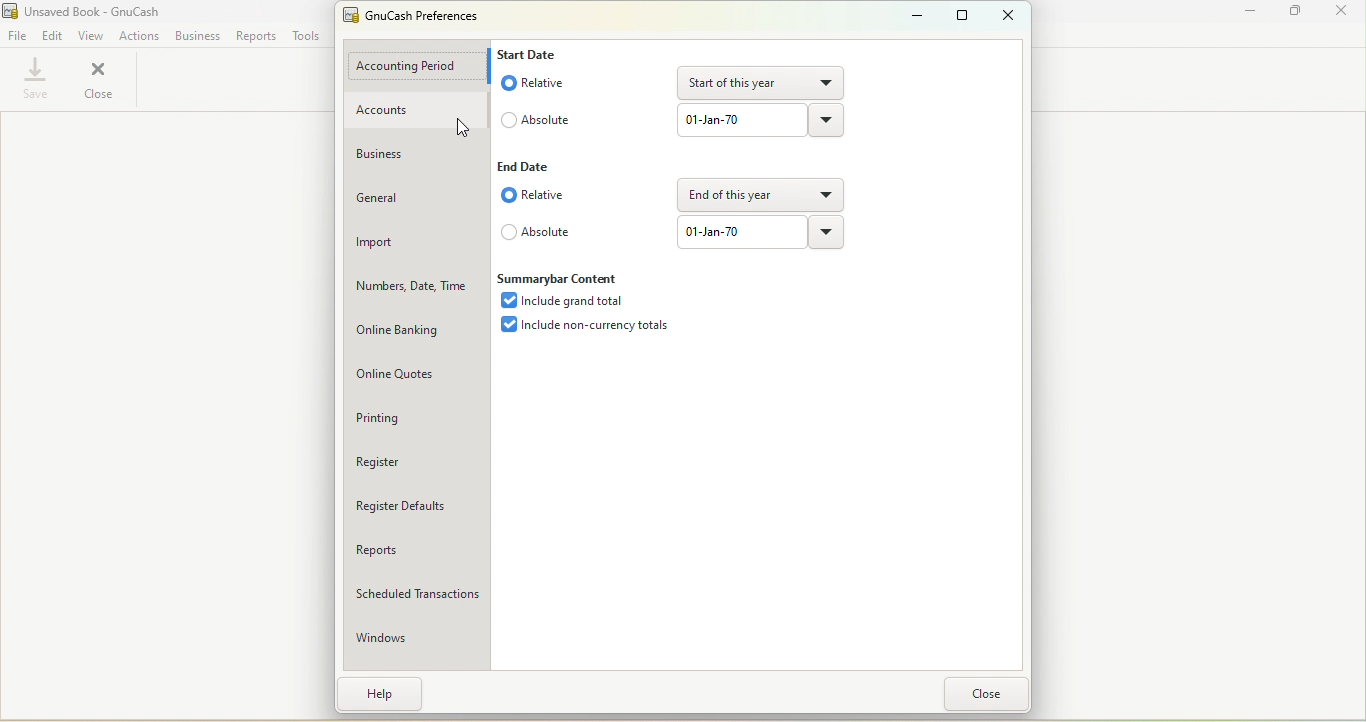 This screenshot has width=1366, height=722. Describe the element at coordinates (958, 15) in the screenshot. I see `Maximize` at that location.